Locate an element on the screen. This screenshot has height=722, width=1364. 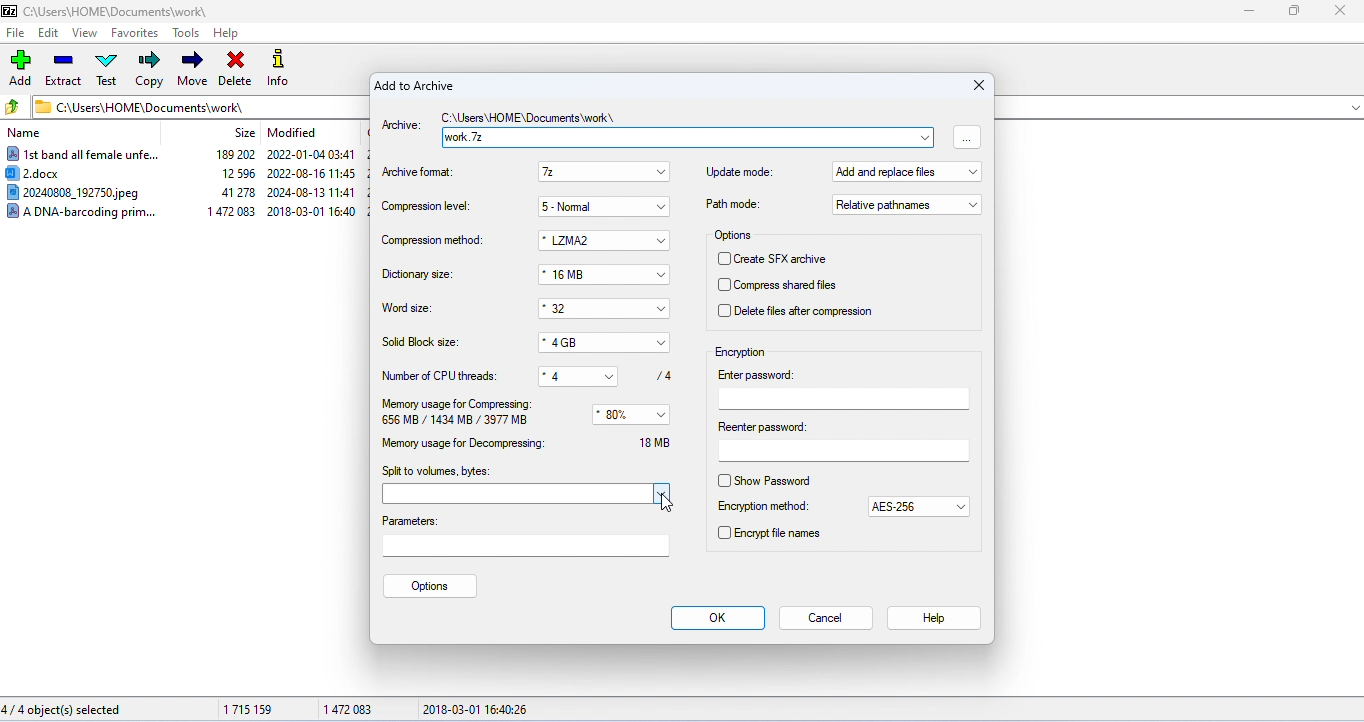
compression level is located at coordinates (427, 207).